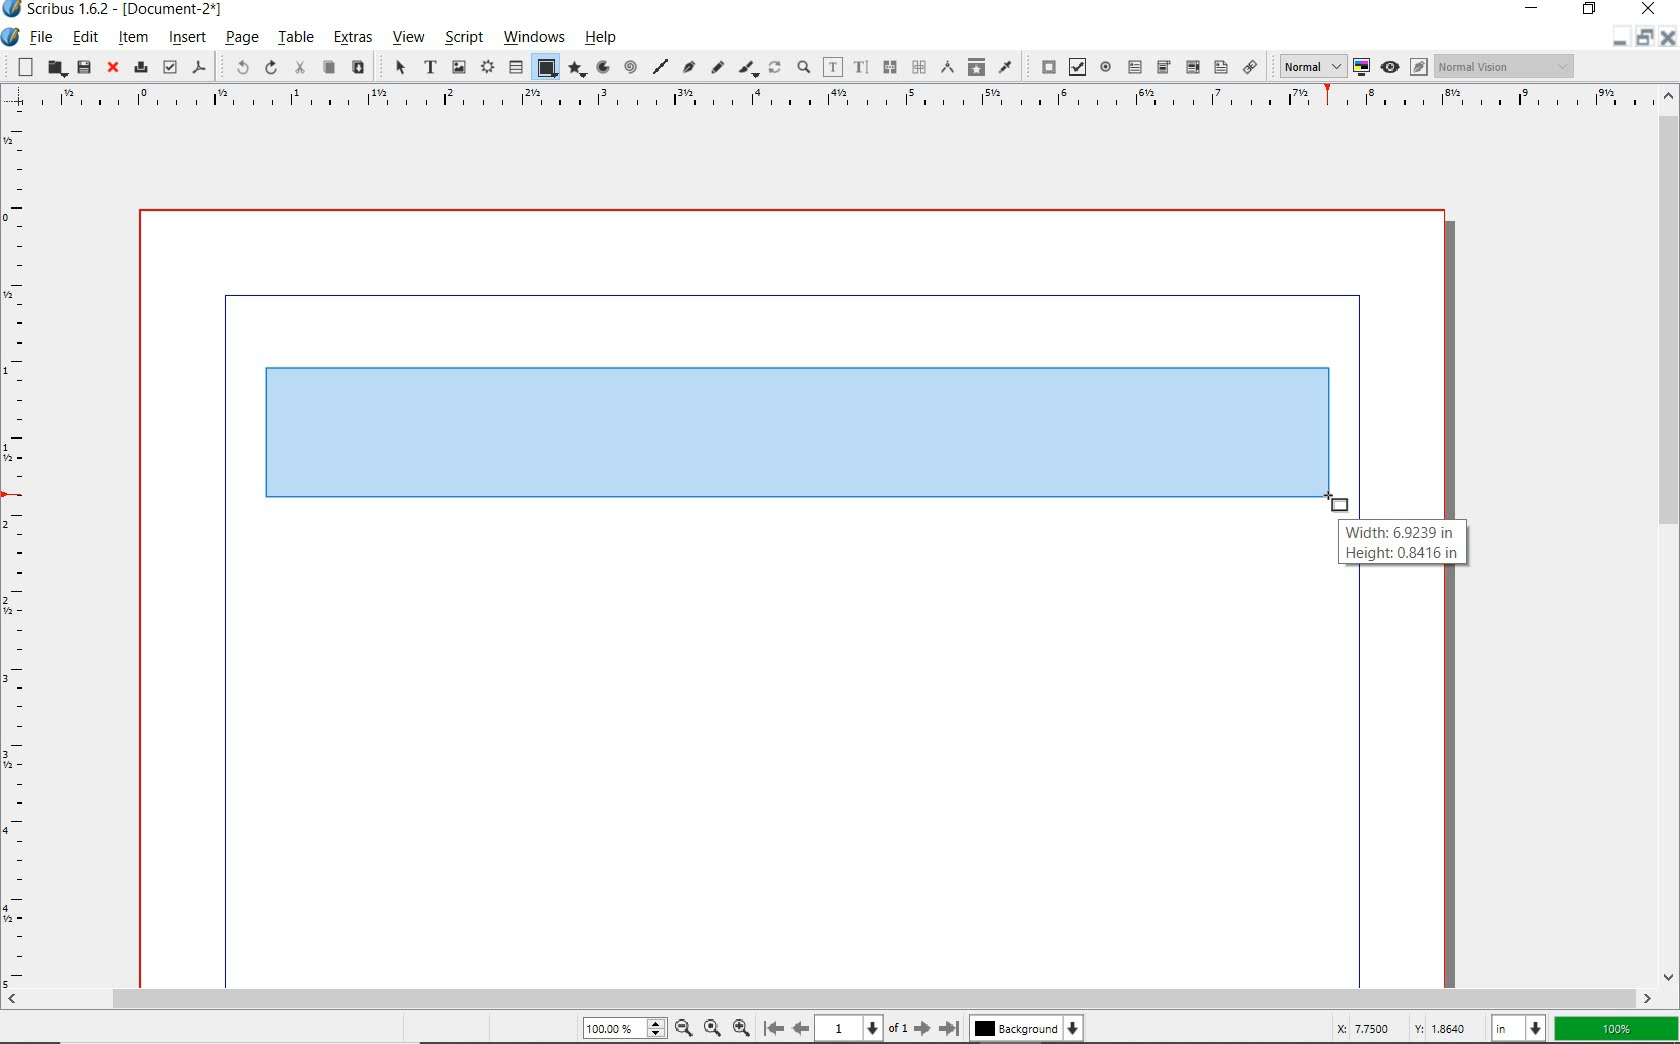  What do you see at coordinates (1400, 1030) in the screenshot?
I see `coordinates` at bounding box center [1400, 1030].